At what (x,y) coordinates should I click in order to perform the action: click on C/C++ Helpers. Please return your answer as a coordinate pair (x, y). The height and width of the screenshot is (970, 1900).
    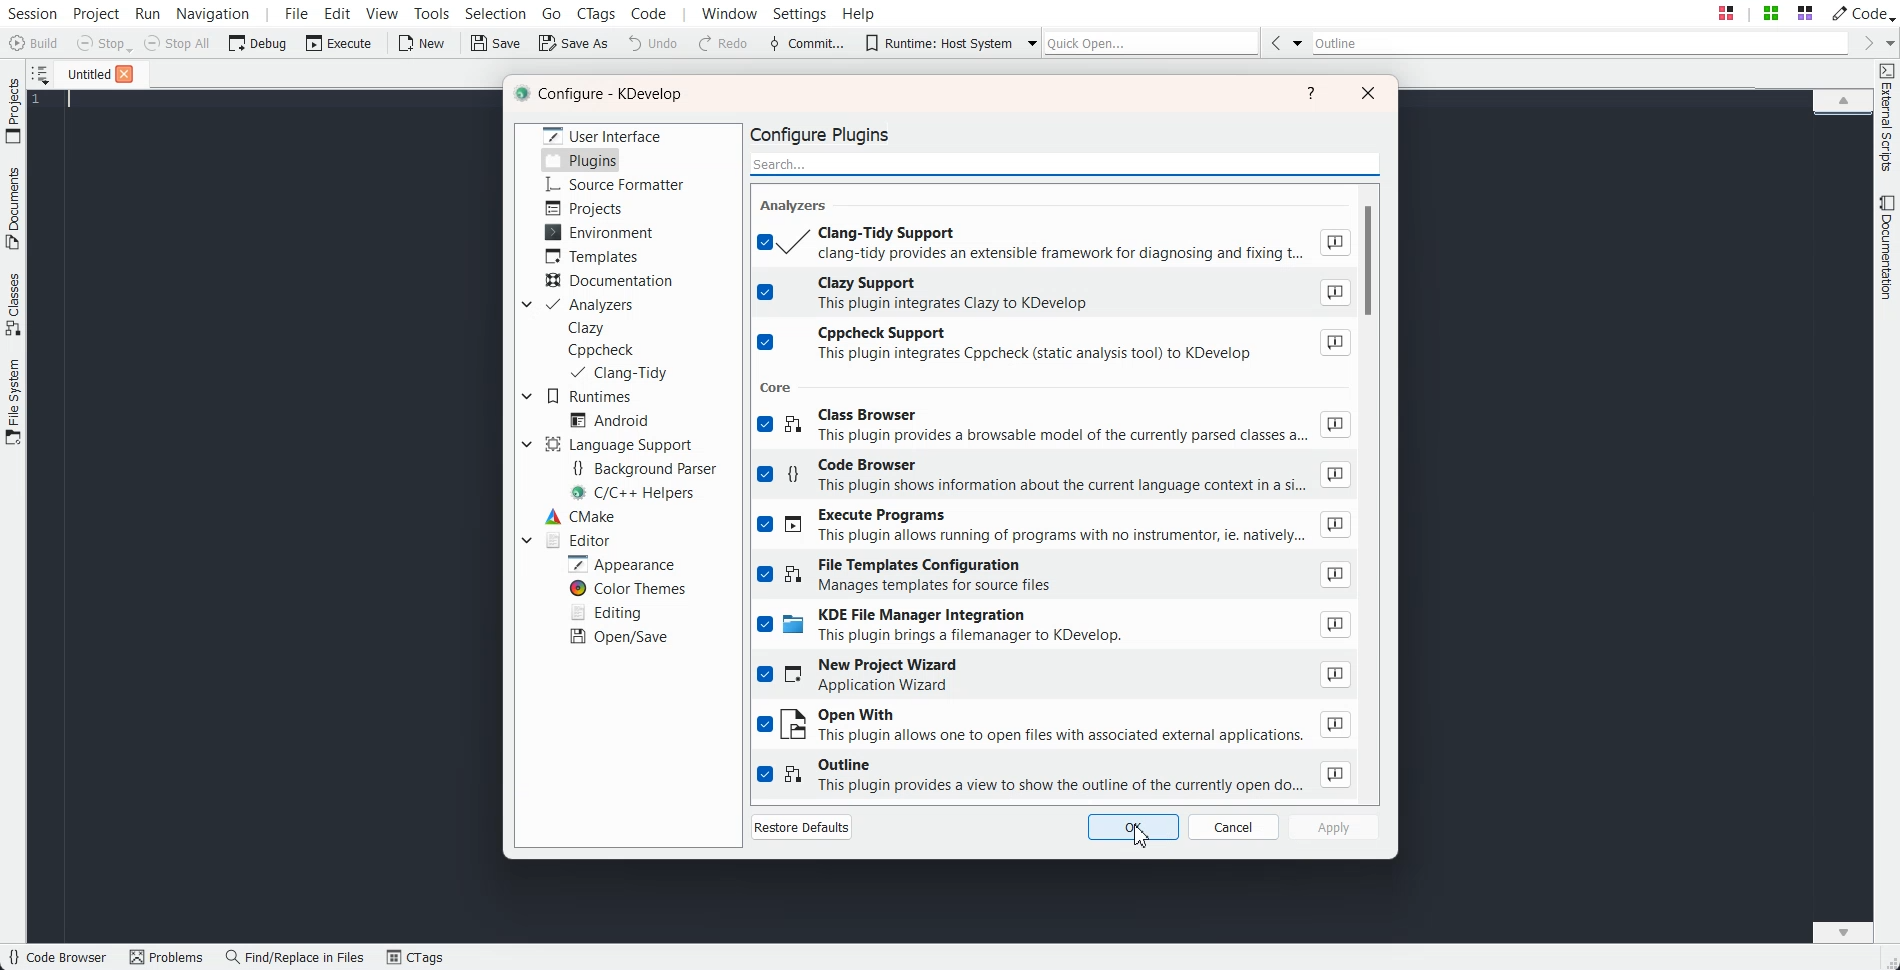
    Looking at the image, I should click on (634, 494).